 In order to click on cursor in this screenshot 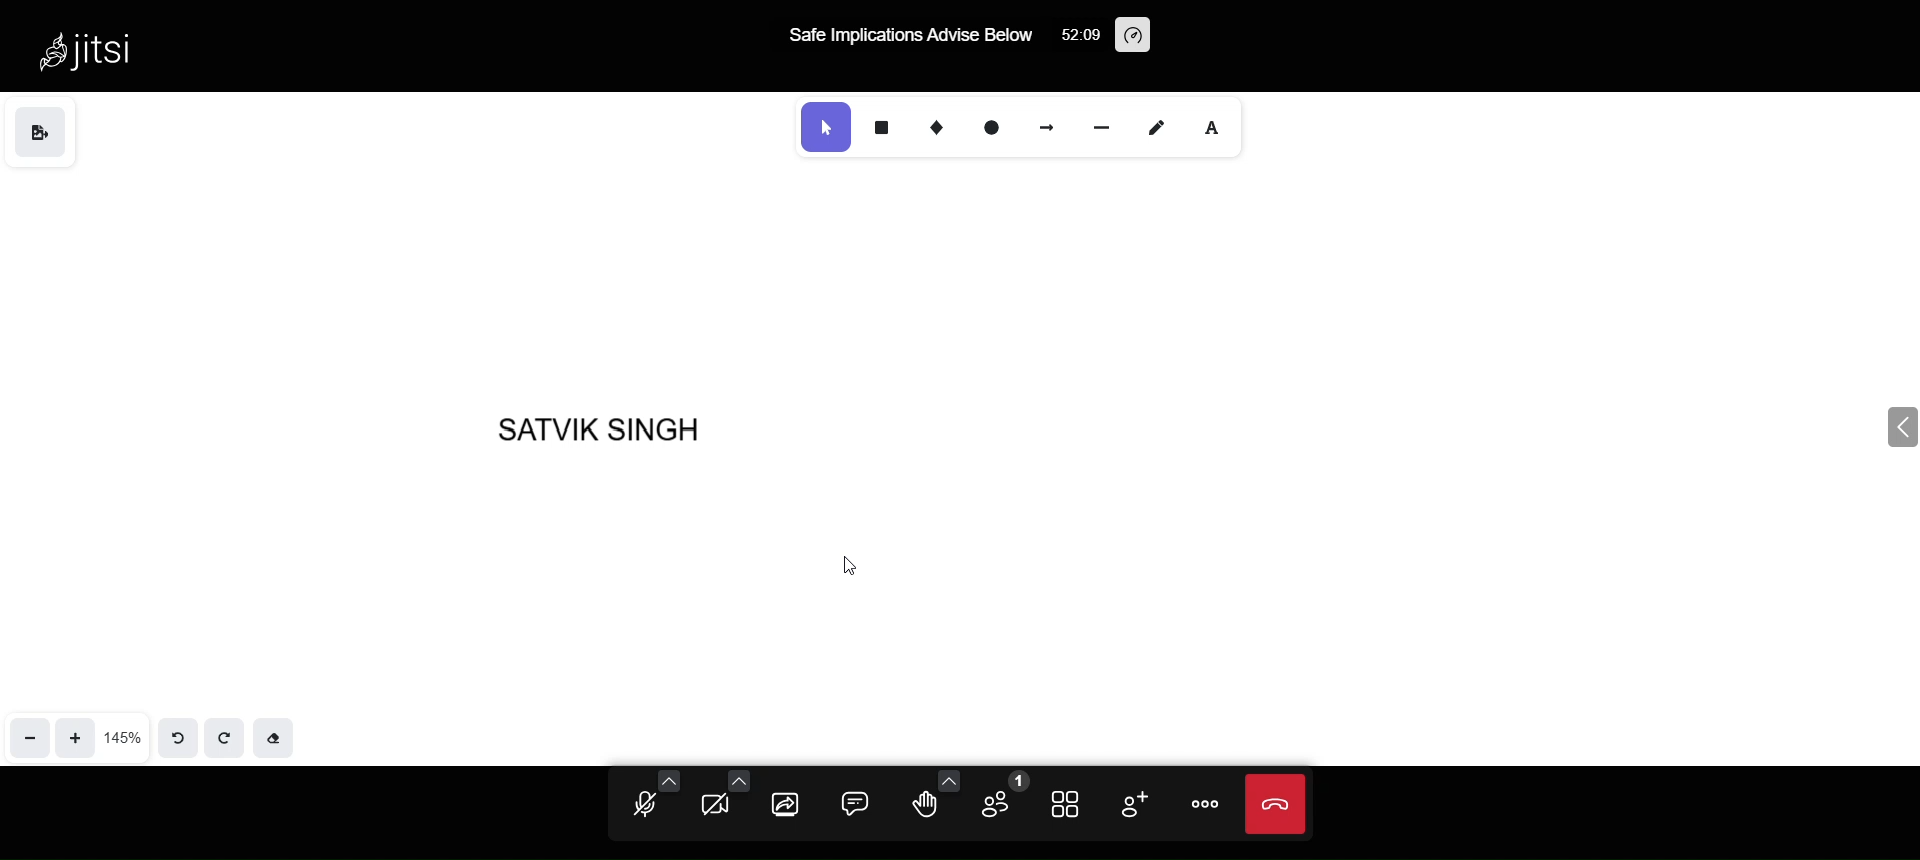, I will do `click(849, 566)`.